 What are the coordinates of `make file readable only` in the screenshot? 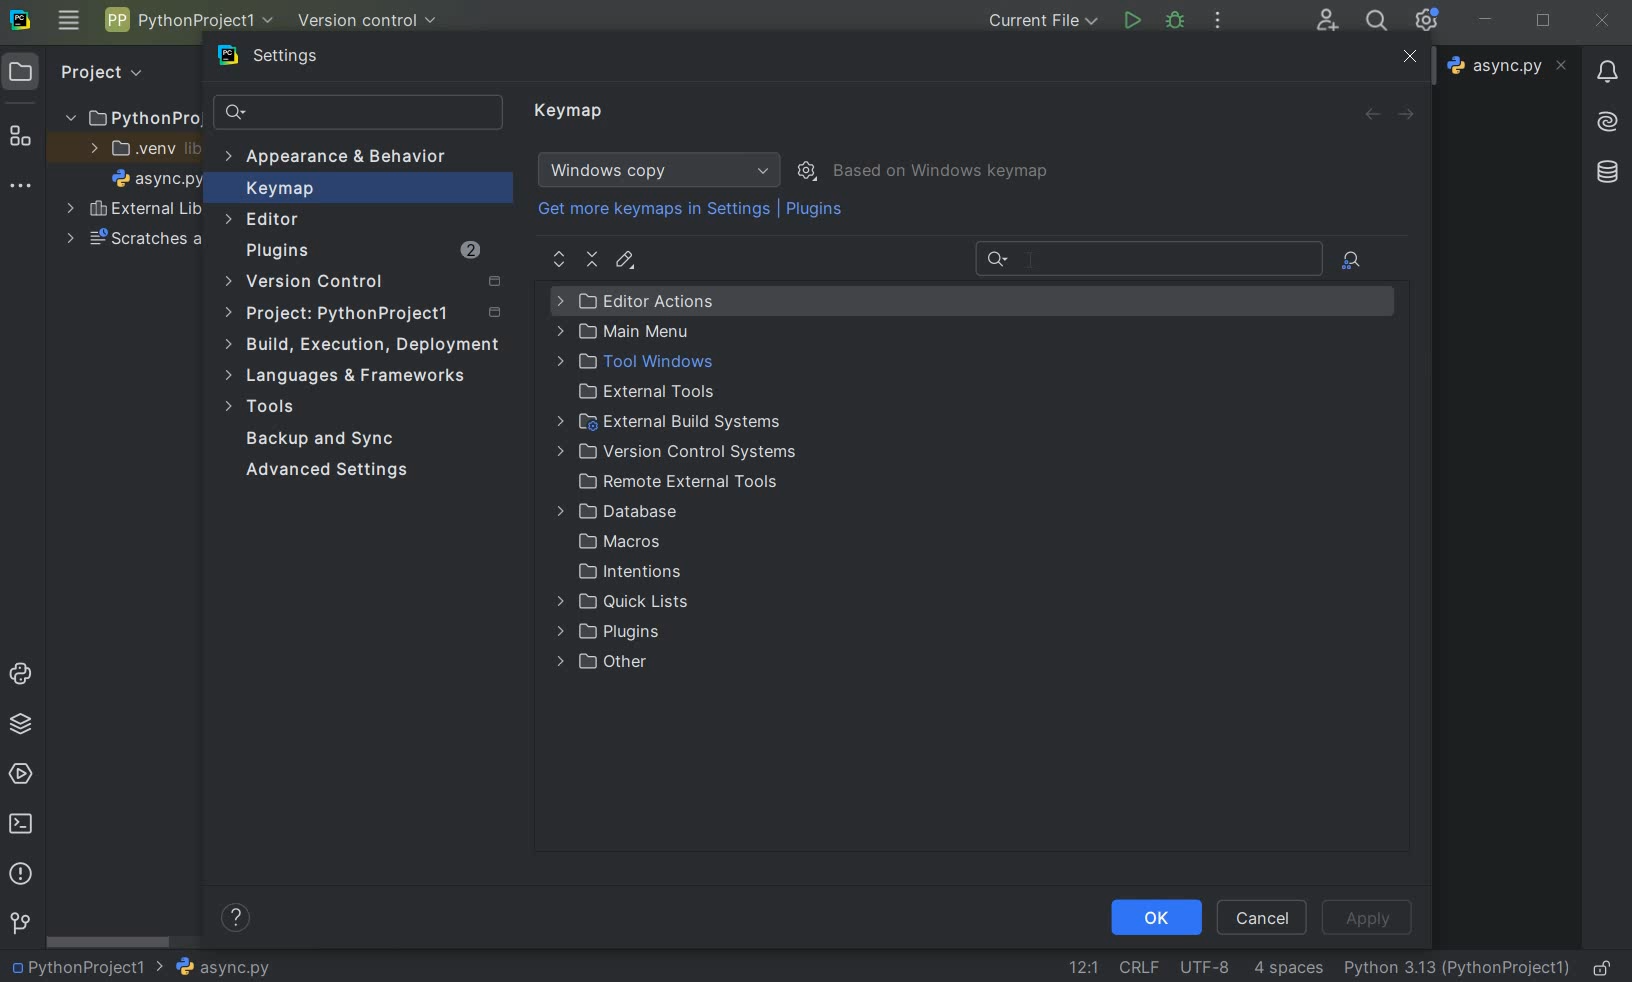 It's located at (1604, 966).